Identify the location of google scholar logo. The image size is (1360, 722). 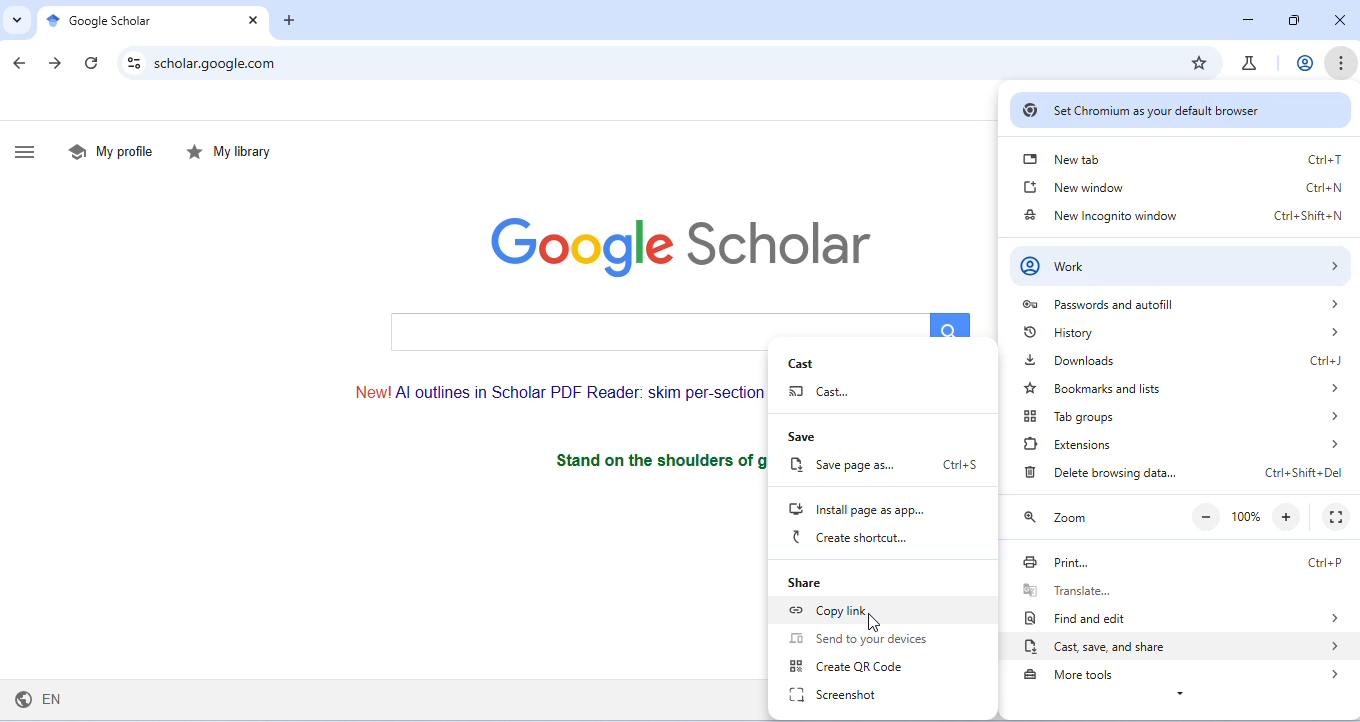
(682, 242).